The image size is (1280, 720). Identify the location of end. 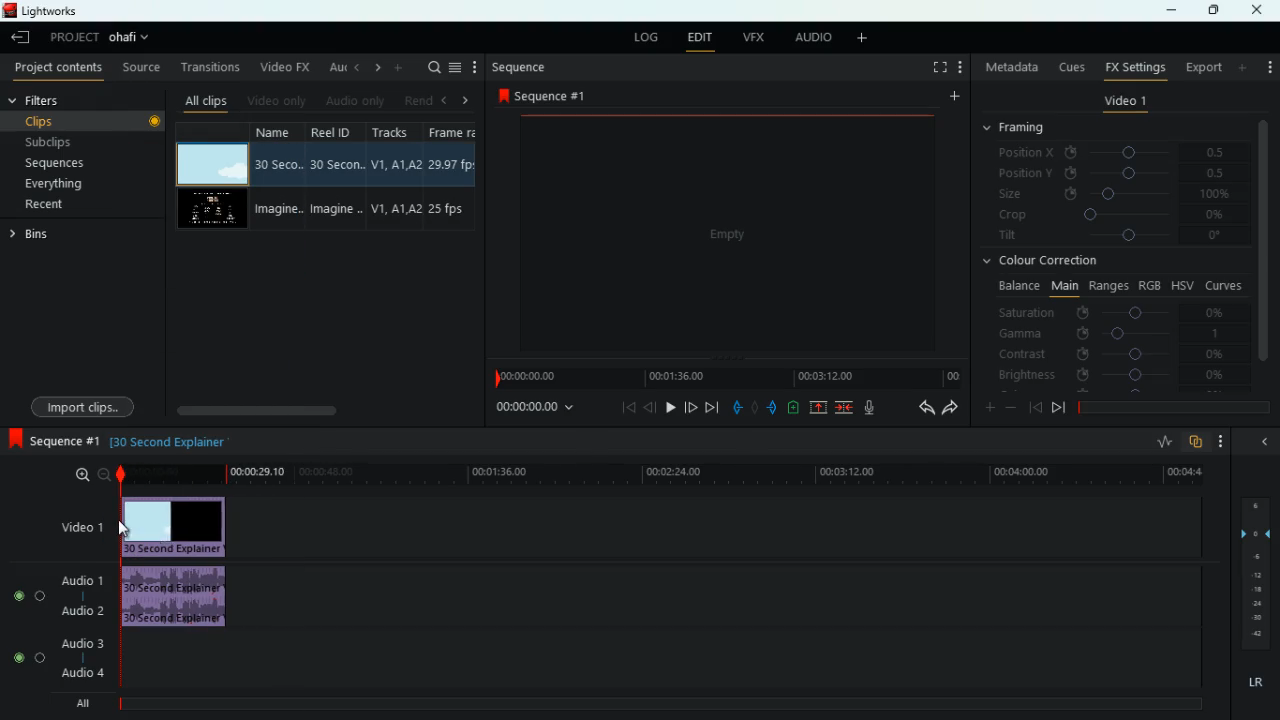
(1058, 407).